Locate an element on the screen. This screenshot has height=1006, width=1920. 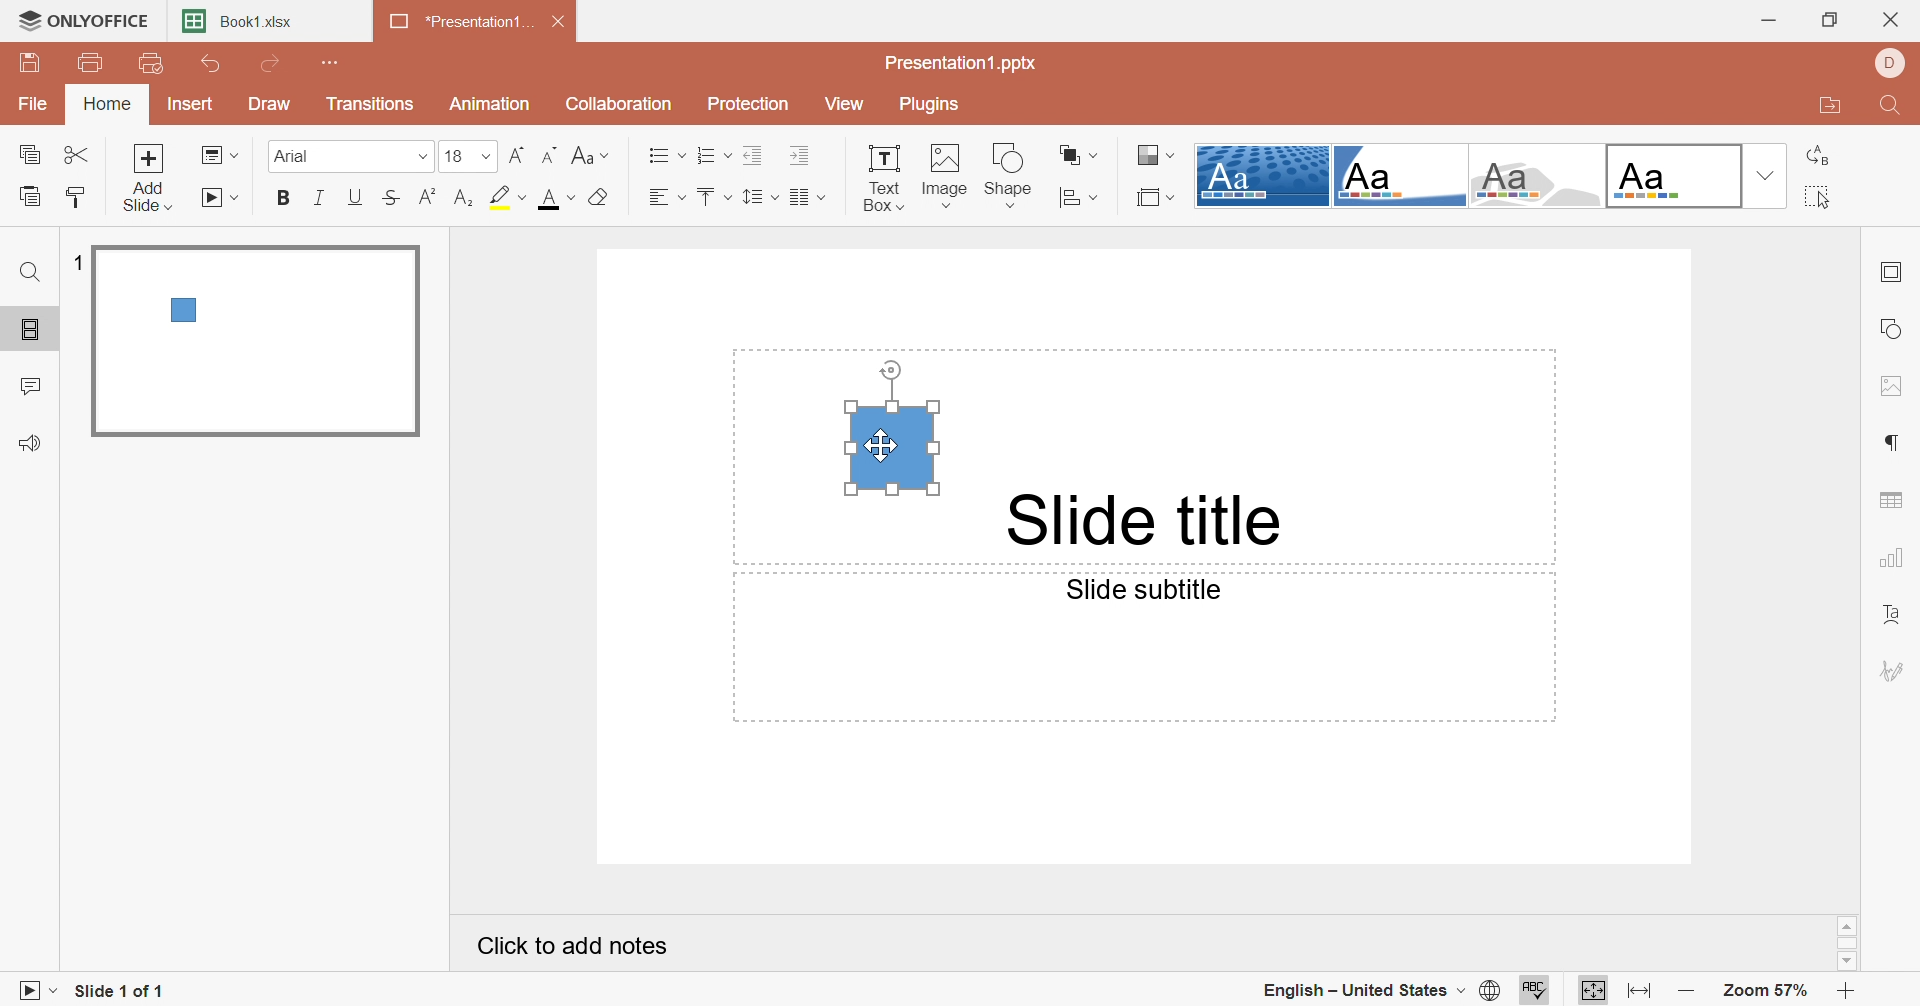
Superscript is located at coordinates (427, 198).